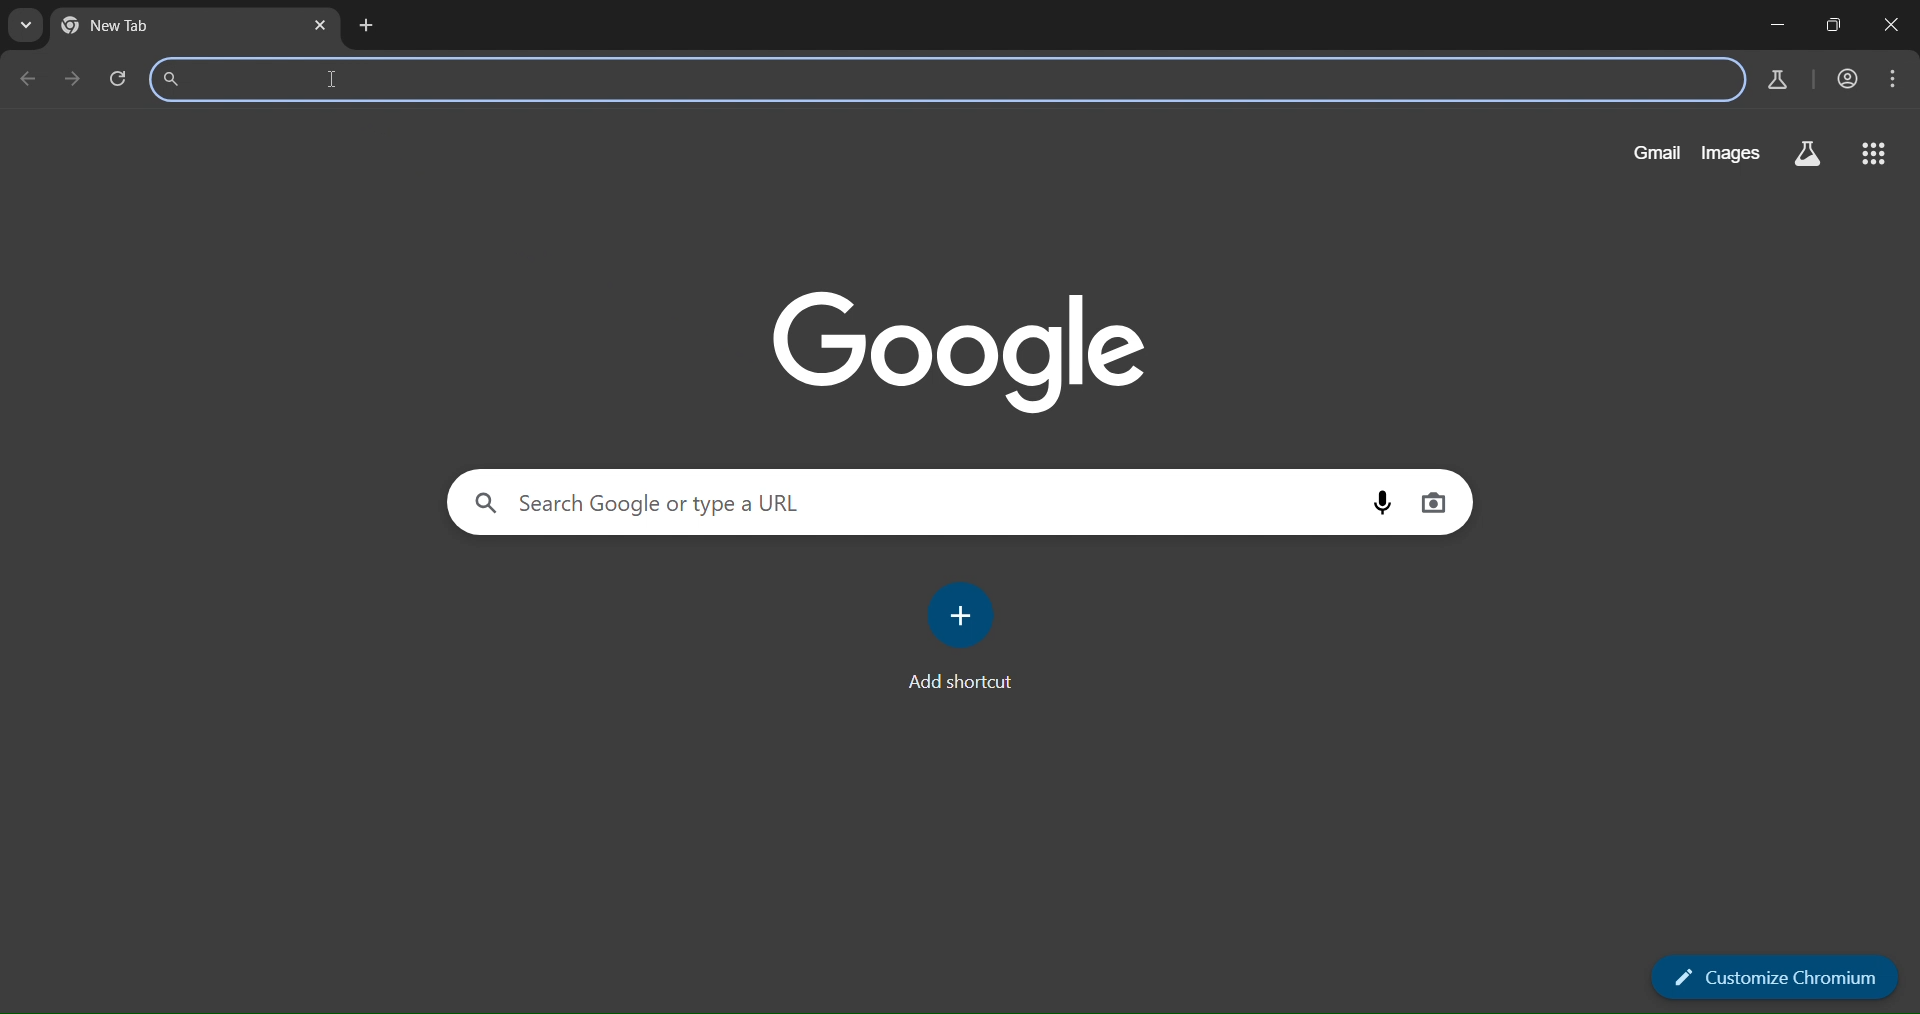 Image resolution: width=1920 pixels, height=1014 pixels. I want to click on current tab, so click(136, 26).